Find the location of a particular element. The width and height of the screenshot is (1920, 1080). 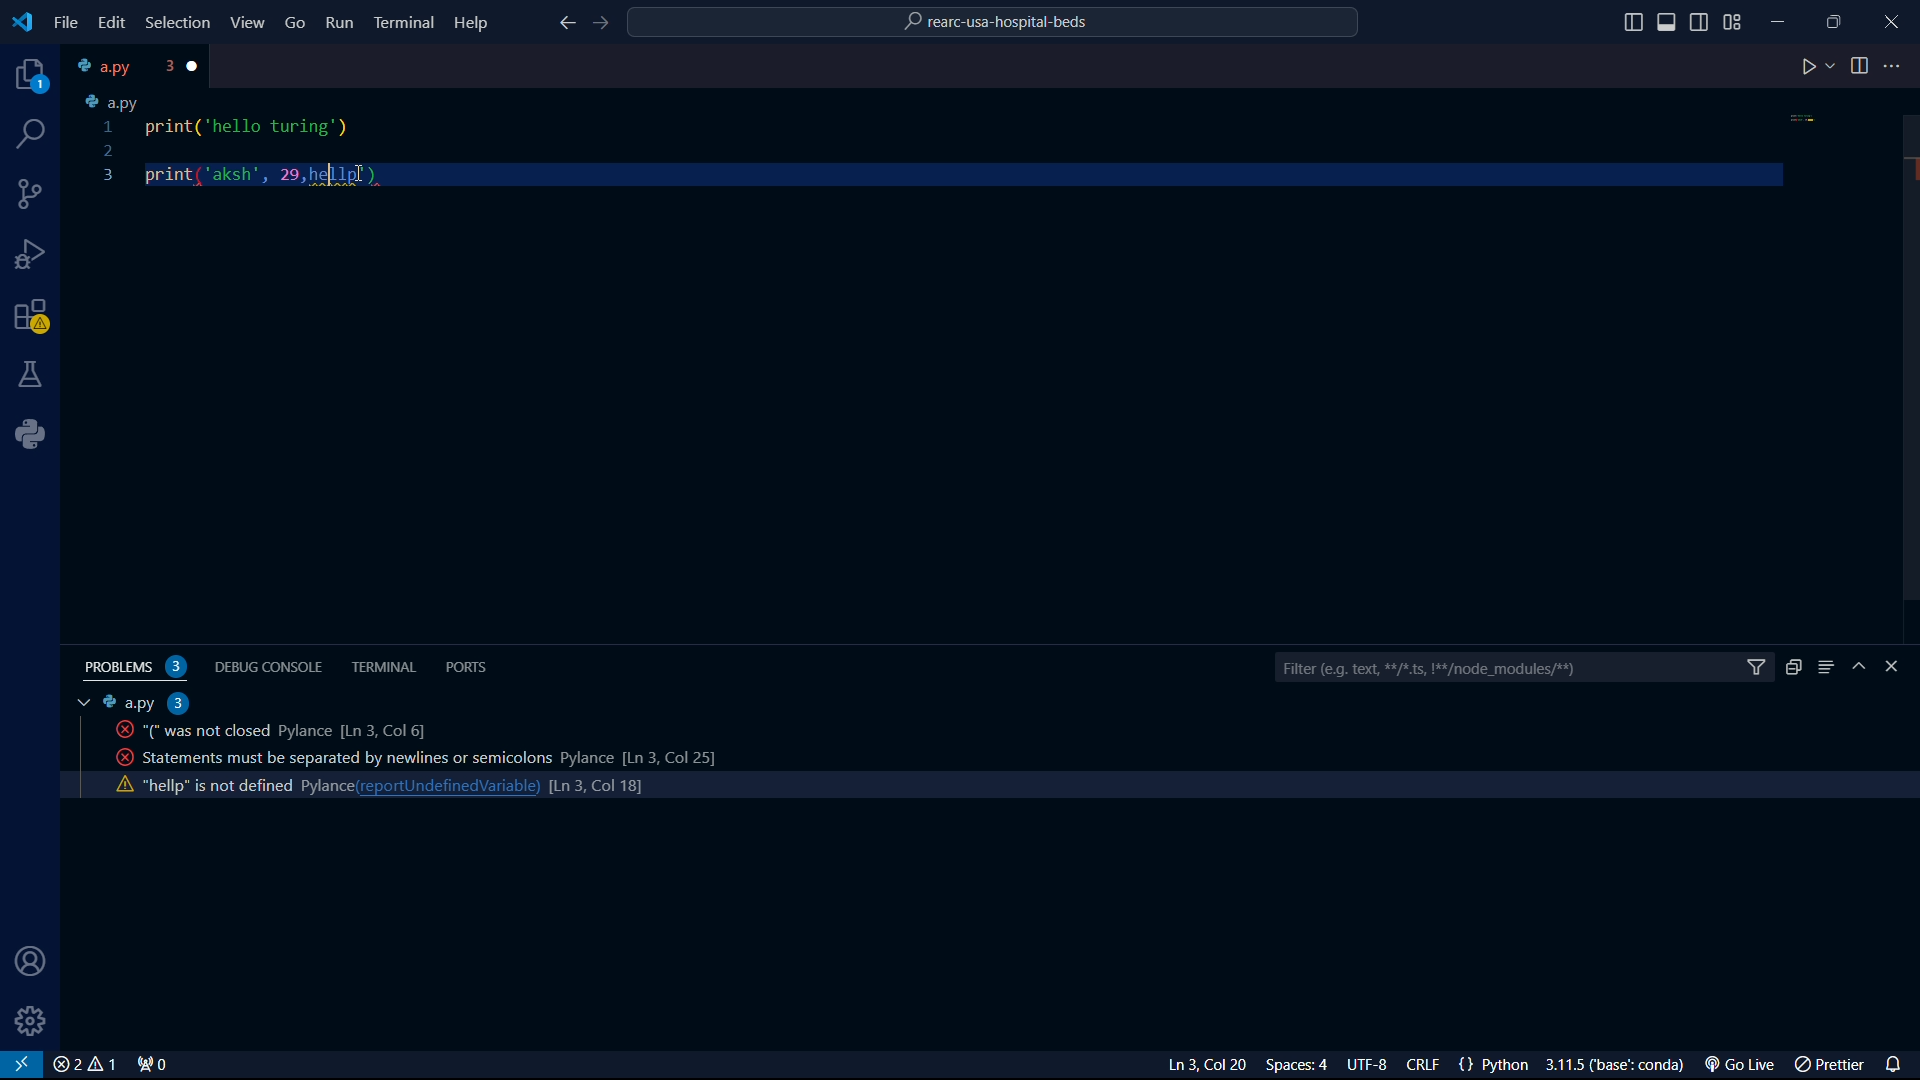

problems 2 is located at coordinates (140, 667).